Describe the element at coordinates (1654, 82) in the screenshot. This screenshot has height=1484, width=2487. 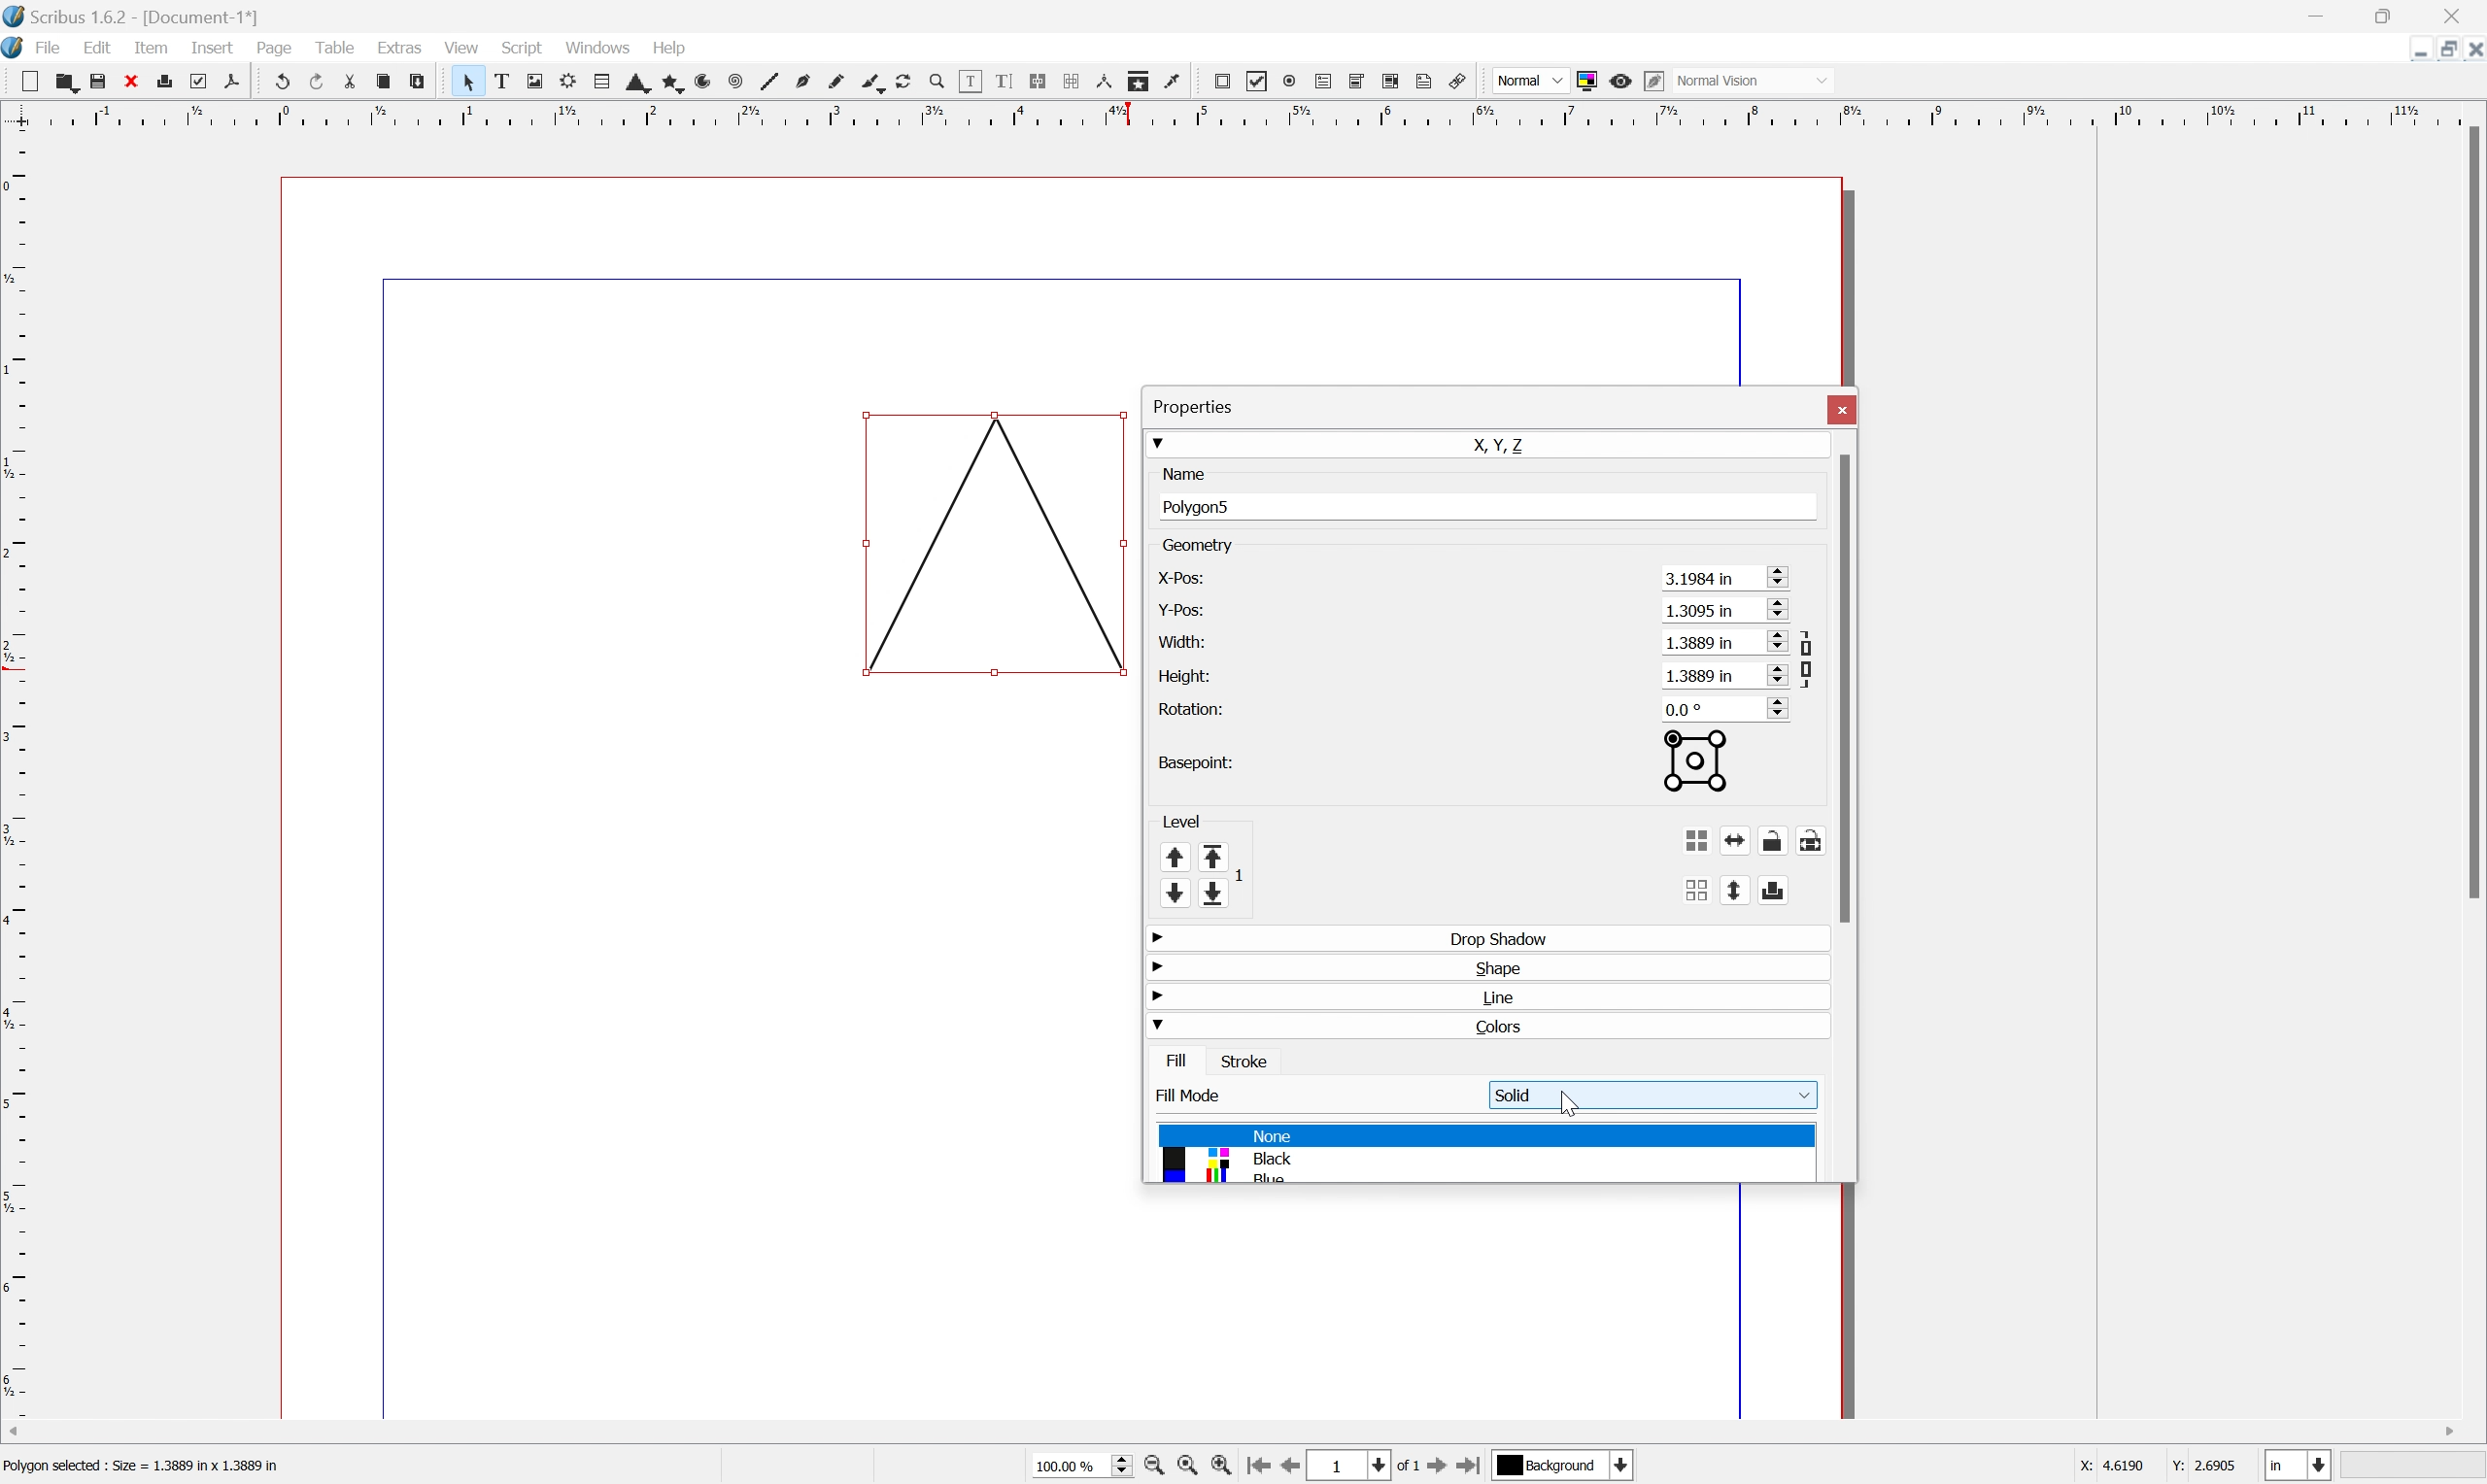
I see `Edit in preview mode` at that location.